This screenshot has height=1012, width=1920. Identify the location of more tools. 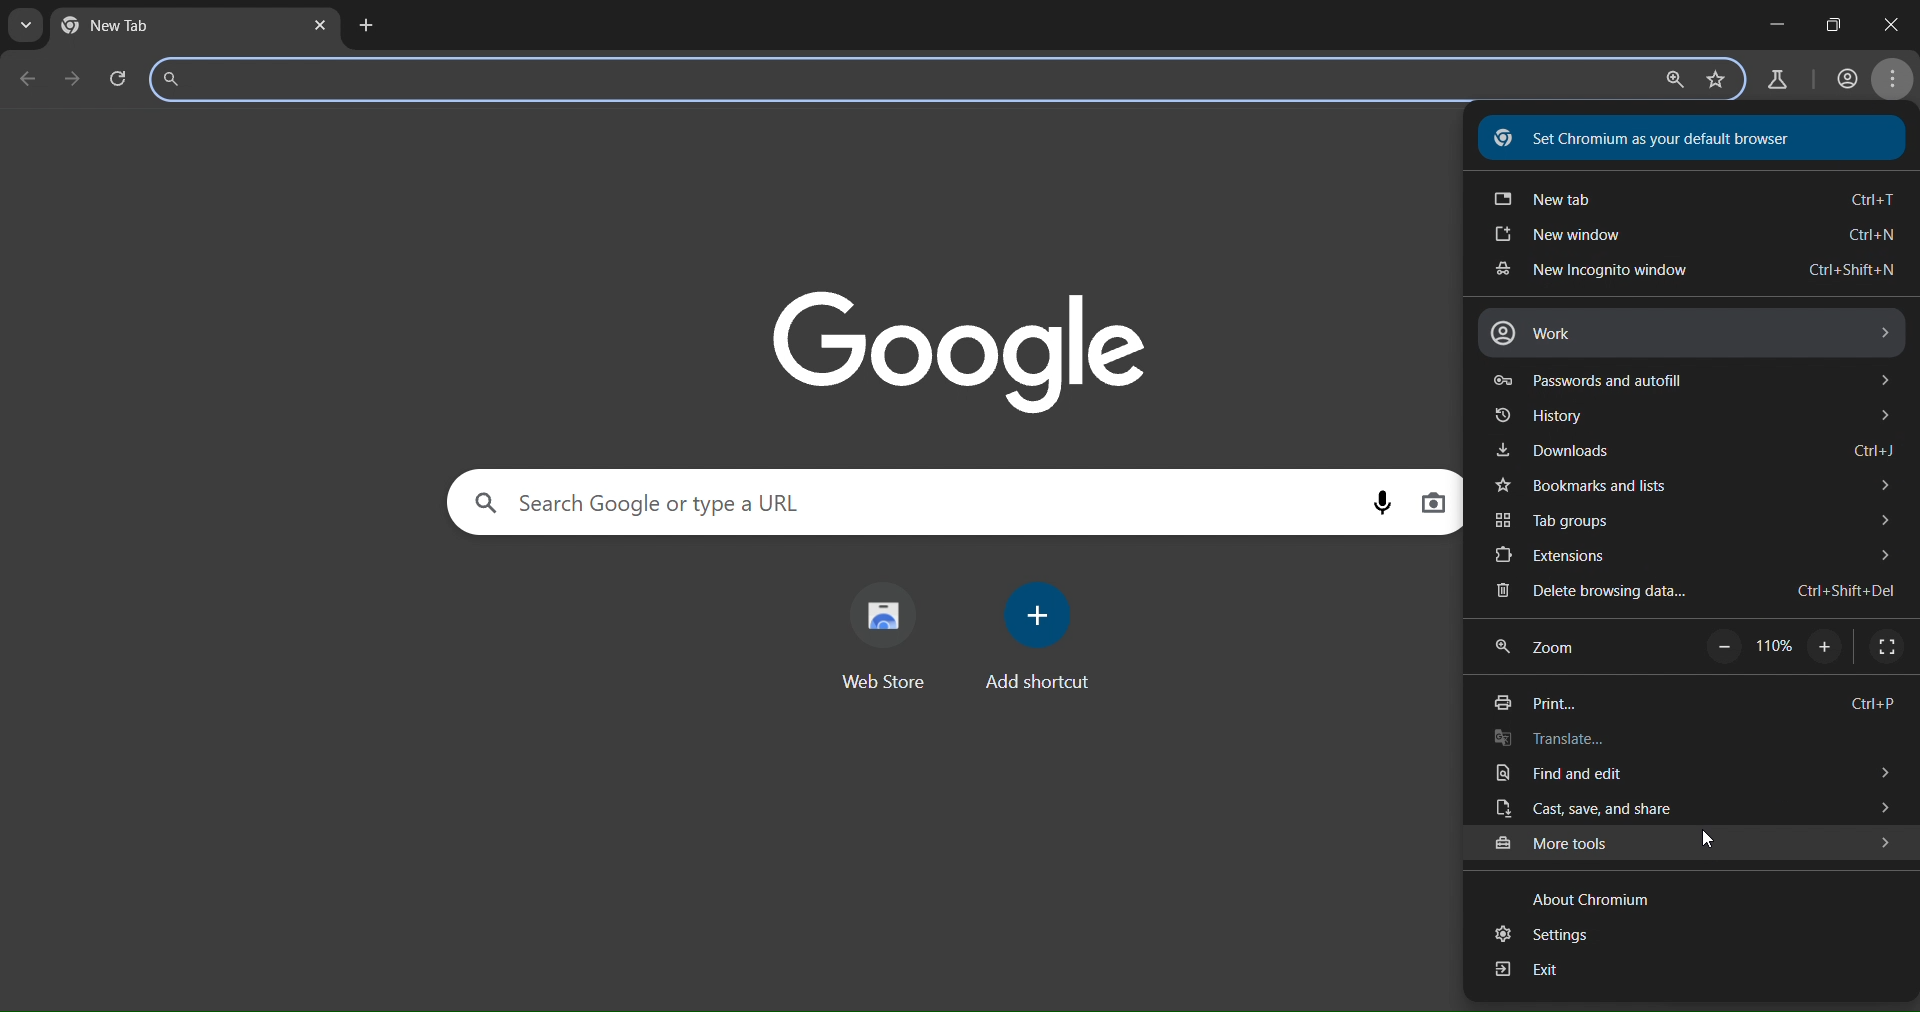
(1694, 844).